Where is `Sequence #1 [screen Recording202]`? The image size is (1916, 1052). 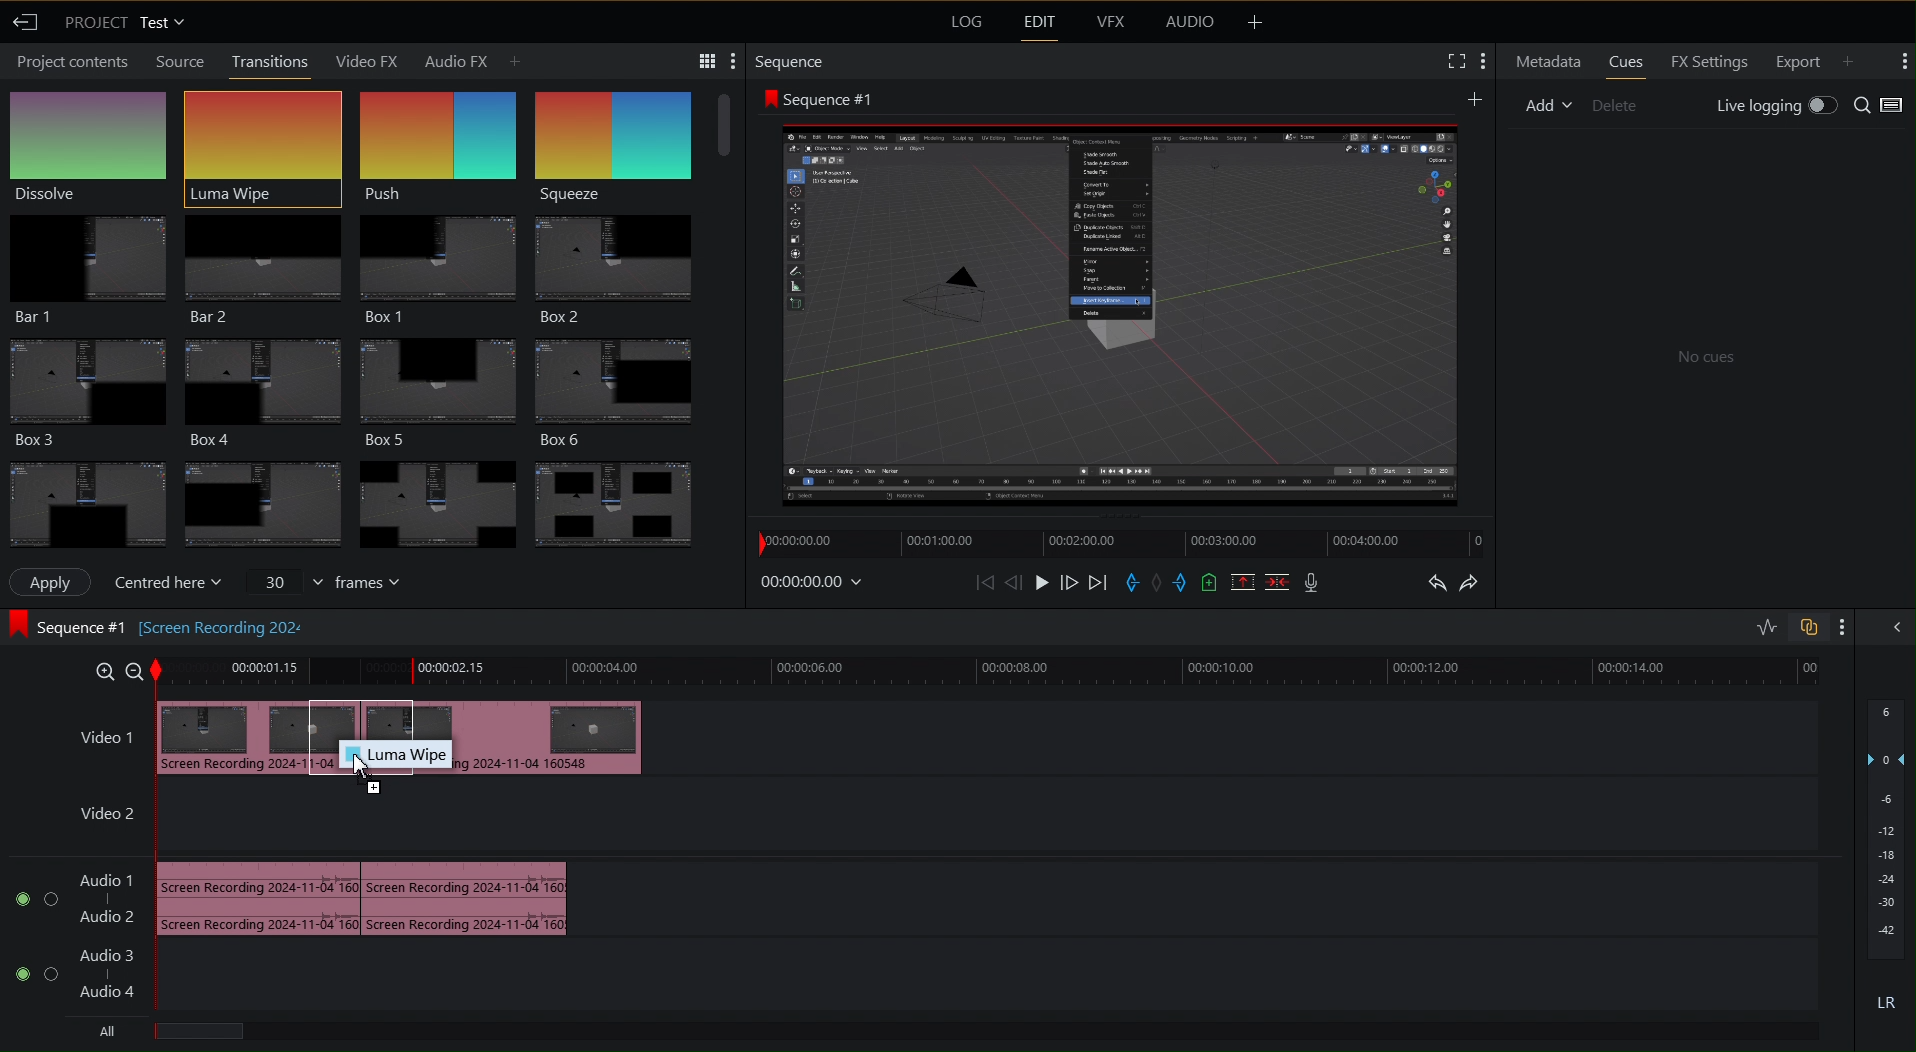 Sequence #1 [screen Recording202] is located at coordinates (157, 625).